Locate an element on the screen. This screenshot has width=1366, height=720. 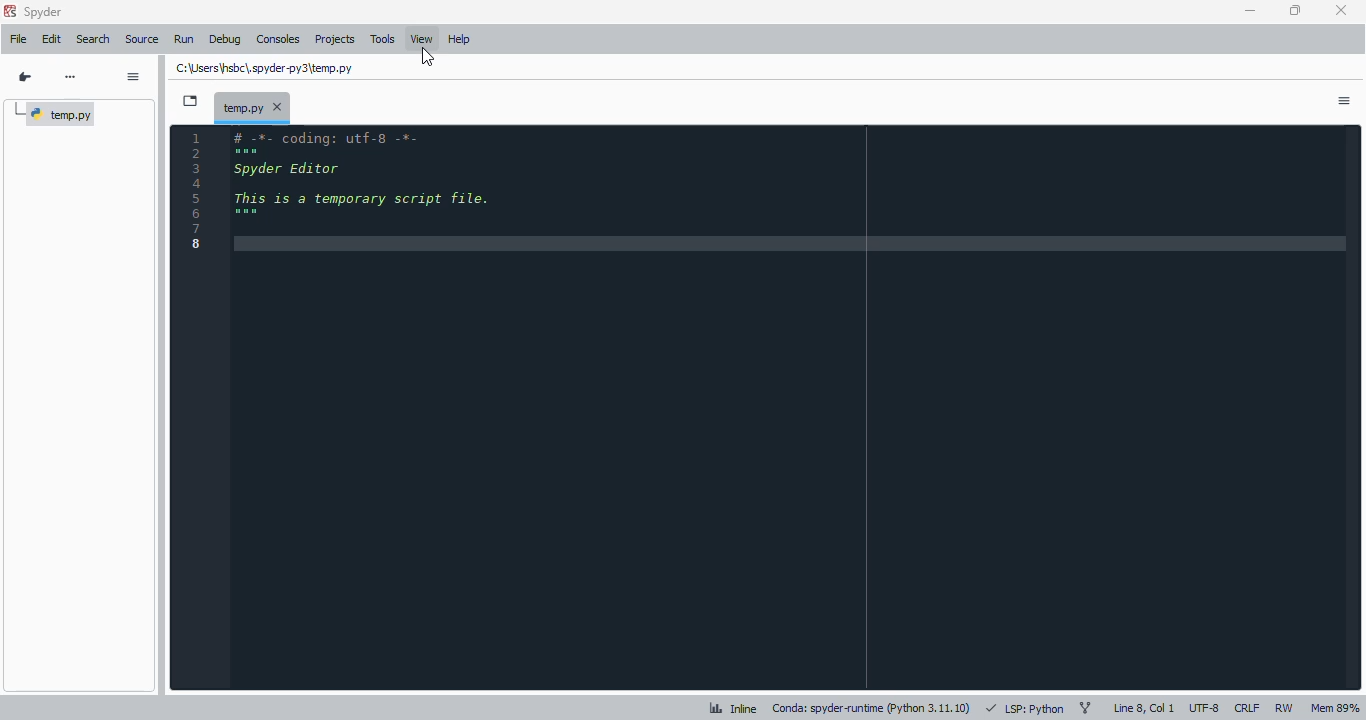
inline is located at coordinates (734, 708).